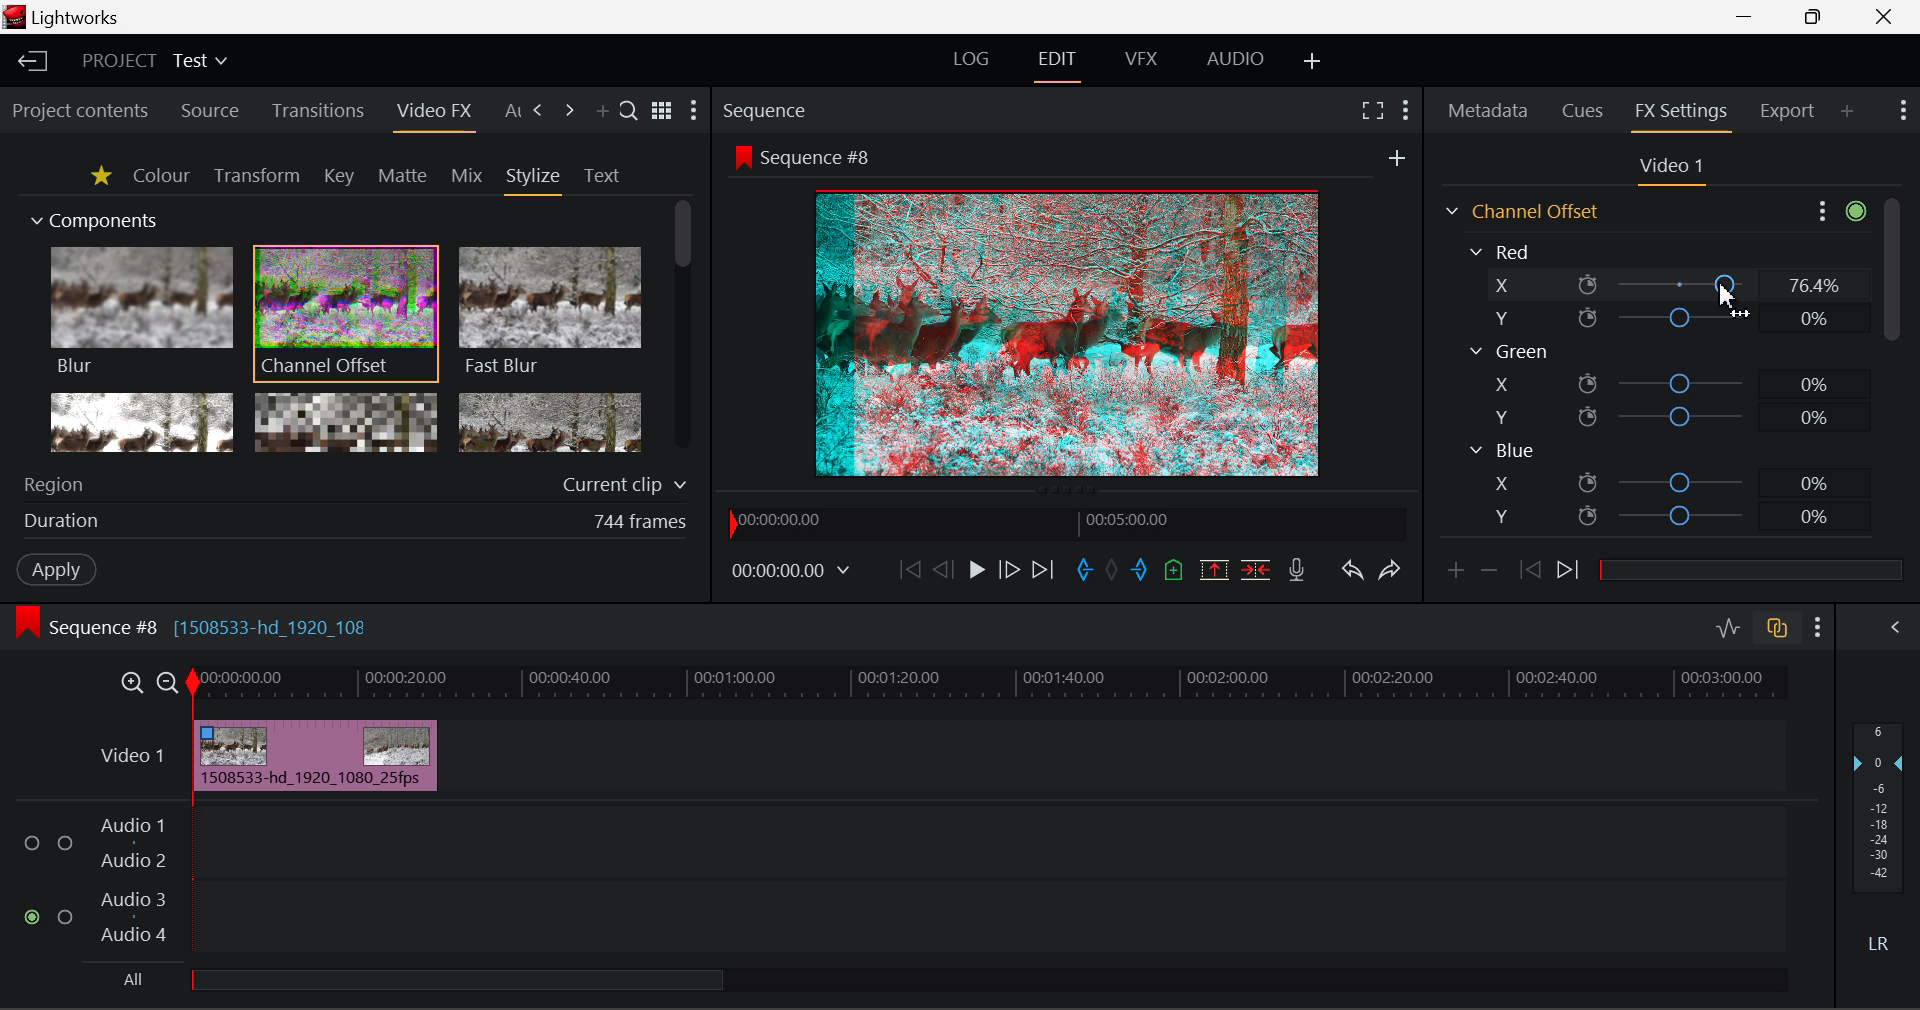 This screenshot has width=1920, height=1010. I want to click on AUDIO Layout, so click(1238, 63).